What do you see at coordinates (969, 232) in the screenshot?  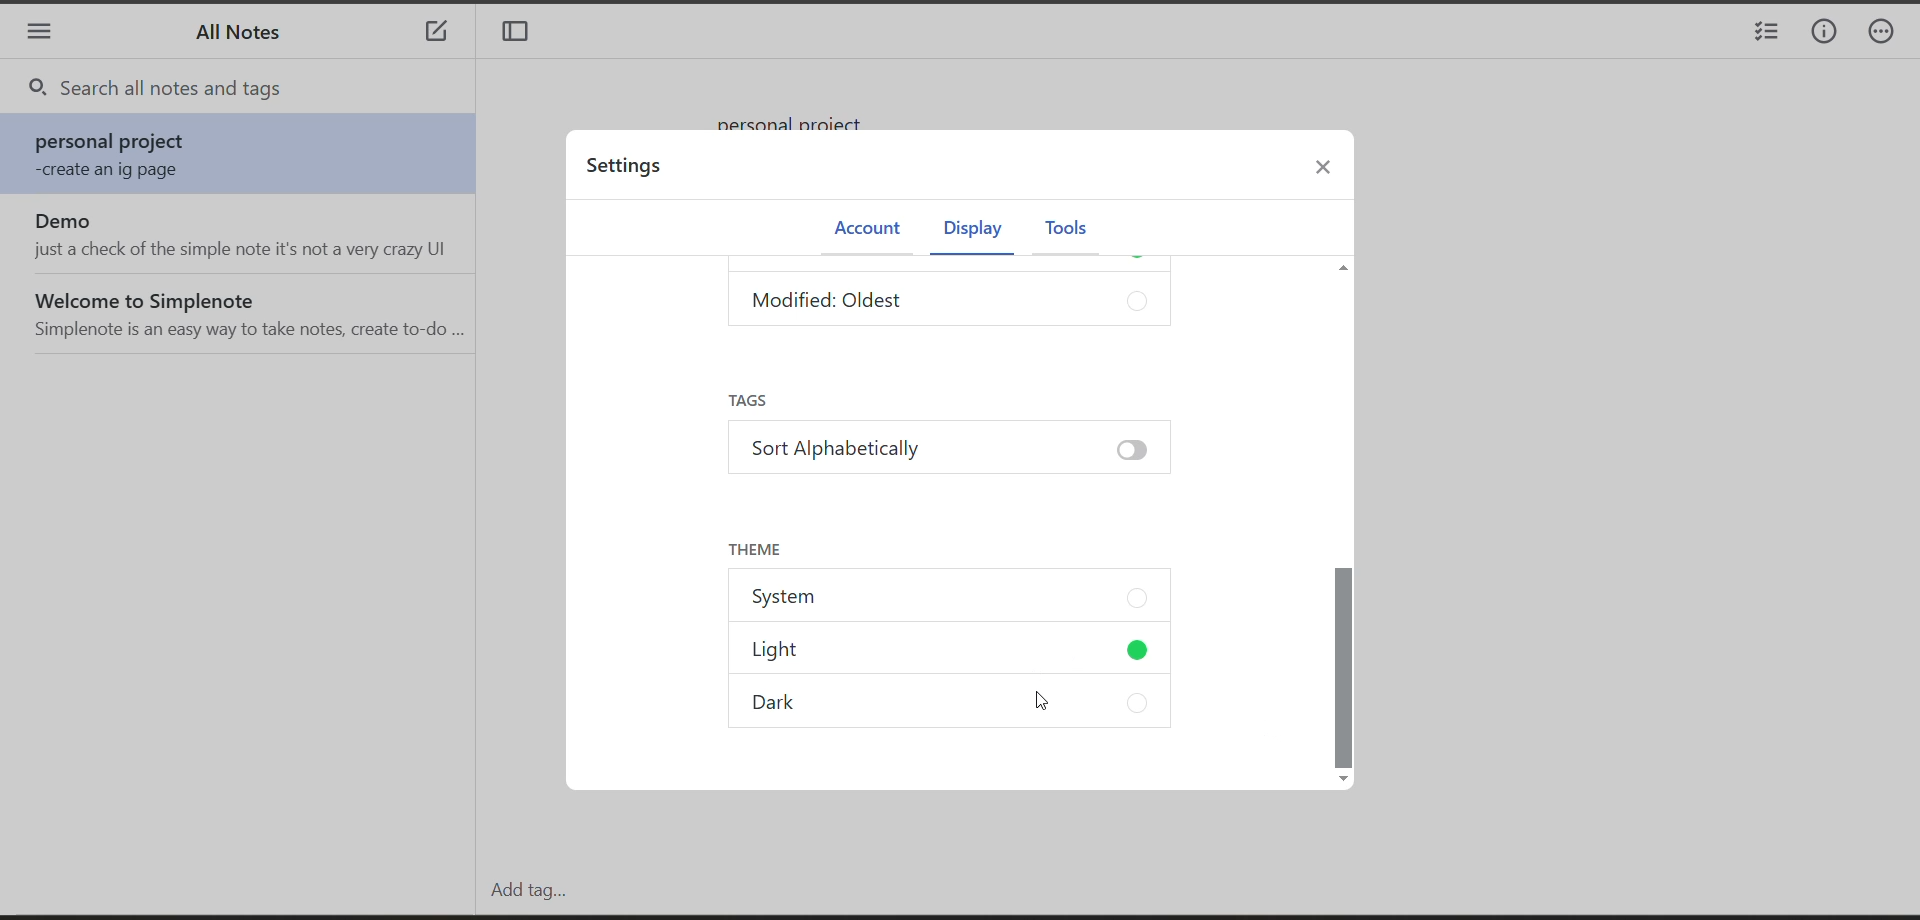 I see `display` at bounding box center [969, 232].